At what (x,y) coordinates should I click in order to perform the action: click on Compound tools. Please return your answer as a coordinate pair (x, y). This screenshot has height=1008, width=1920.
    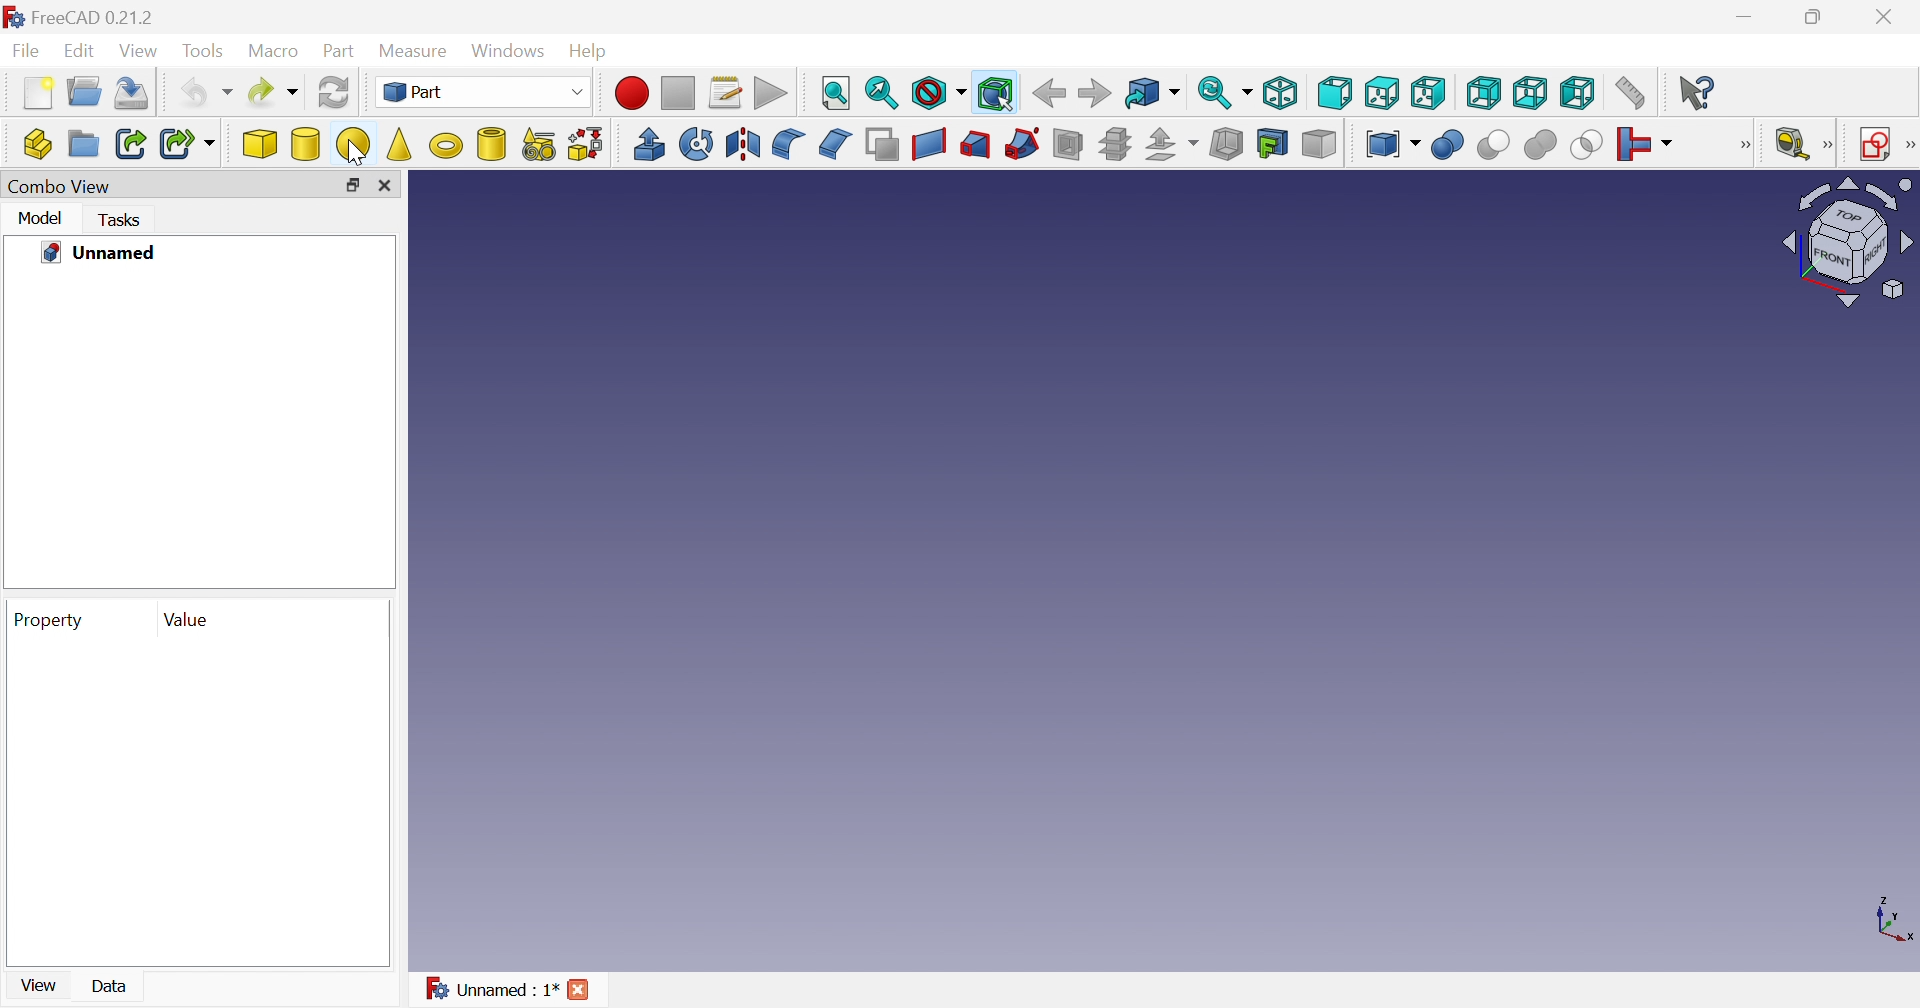
    Looking at the image, I should click on (1393, 144).